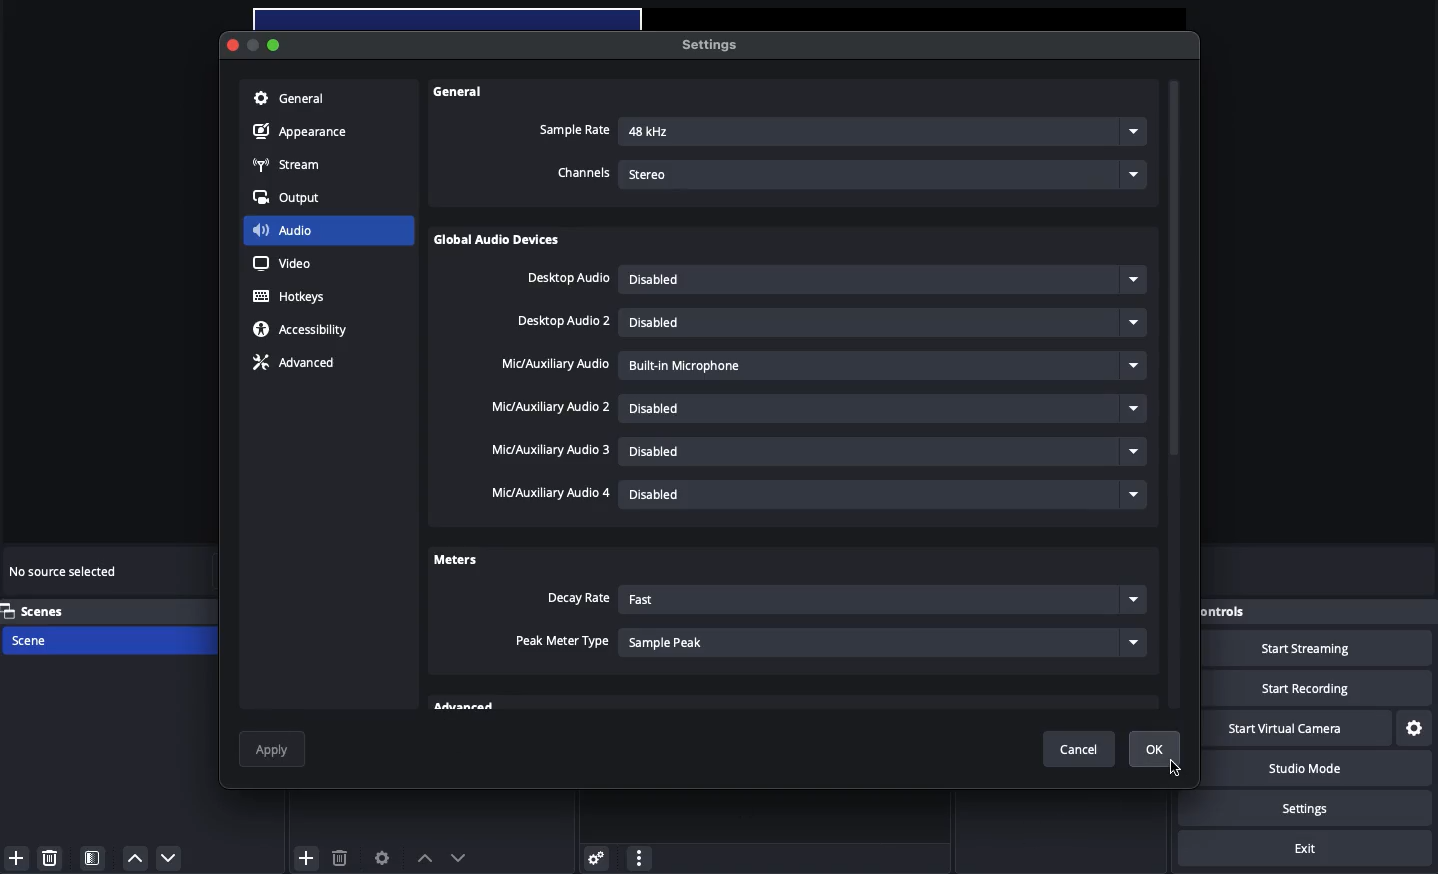 The height and width of the screenshot is (874, 1438). What do you see at coordinates (339, 857) in the screenshot?
I see `Delete` at bounding box center [339, 857].